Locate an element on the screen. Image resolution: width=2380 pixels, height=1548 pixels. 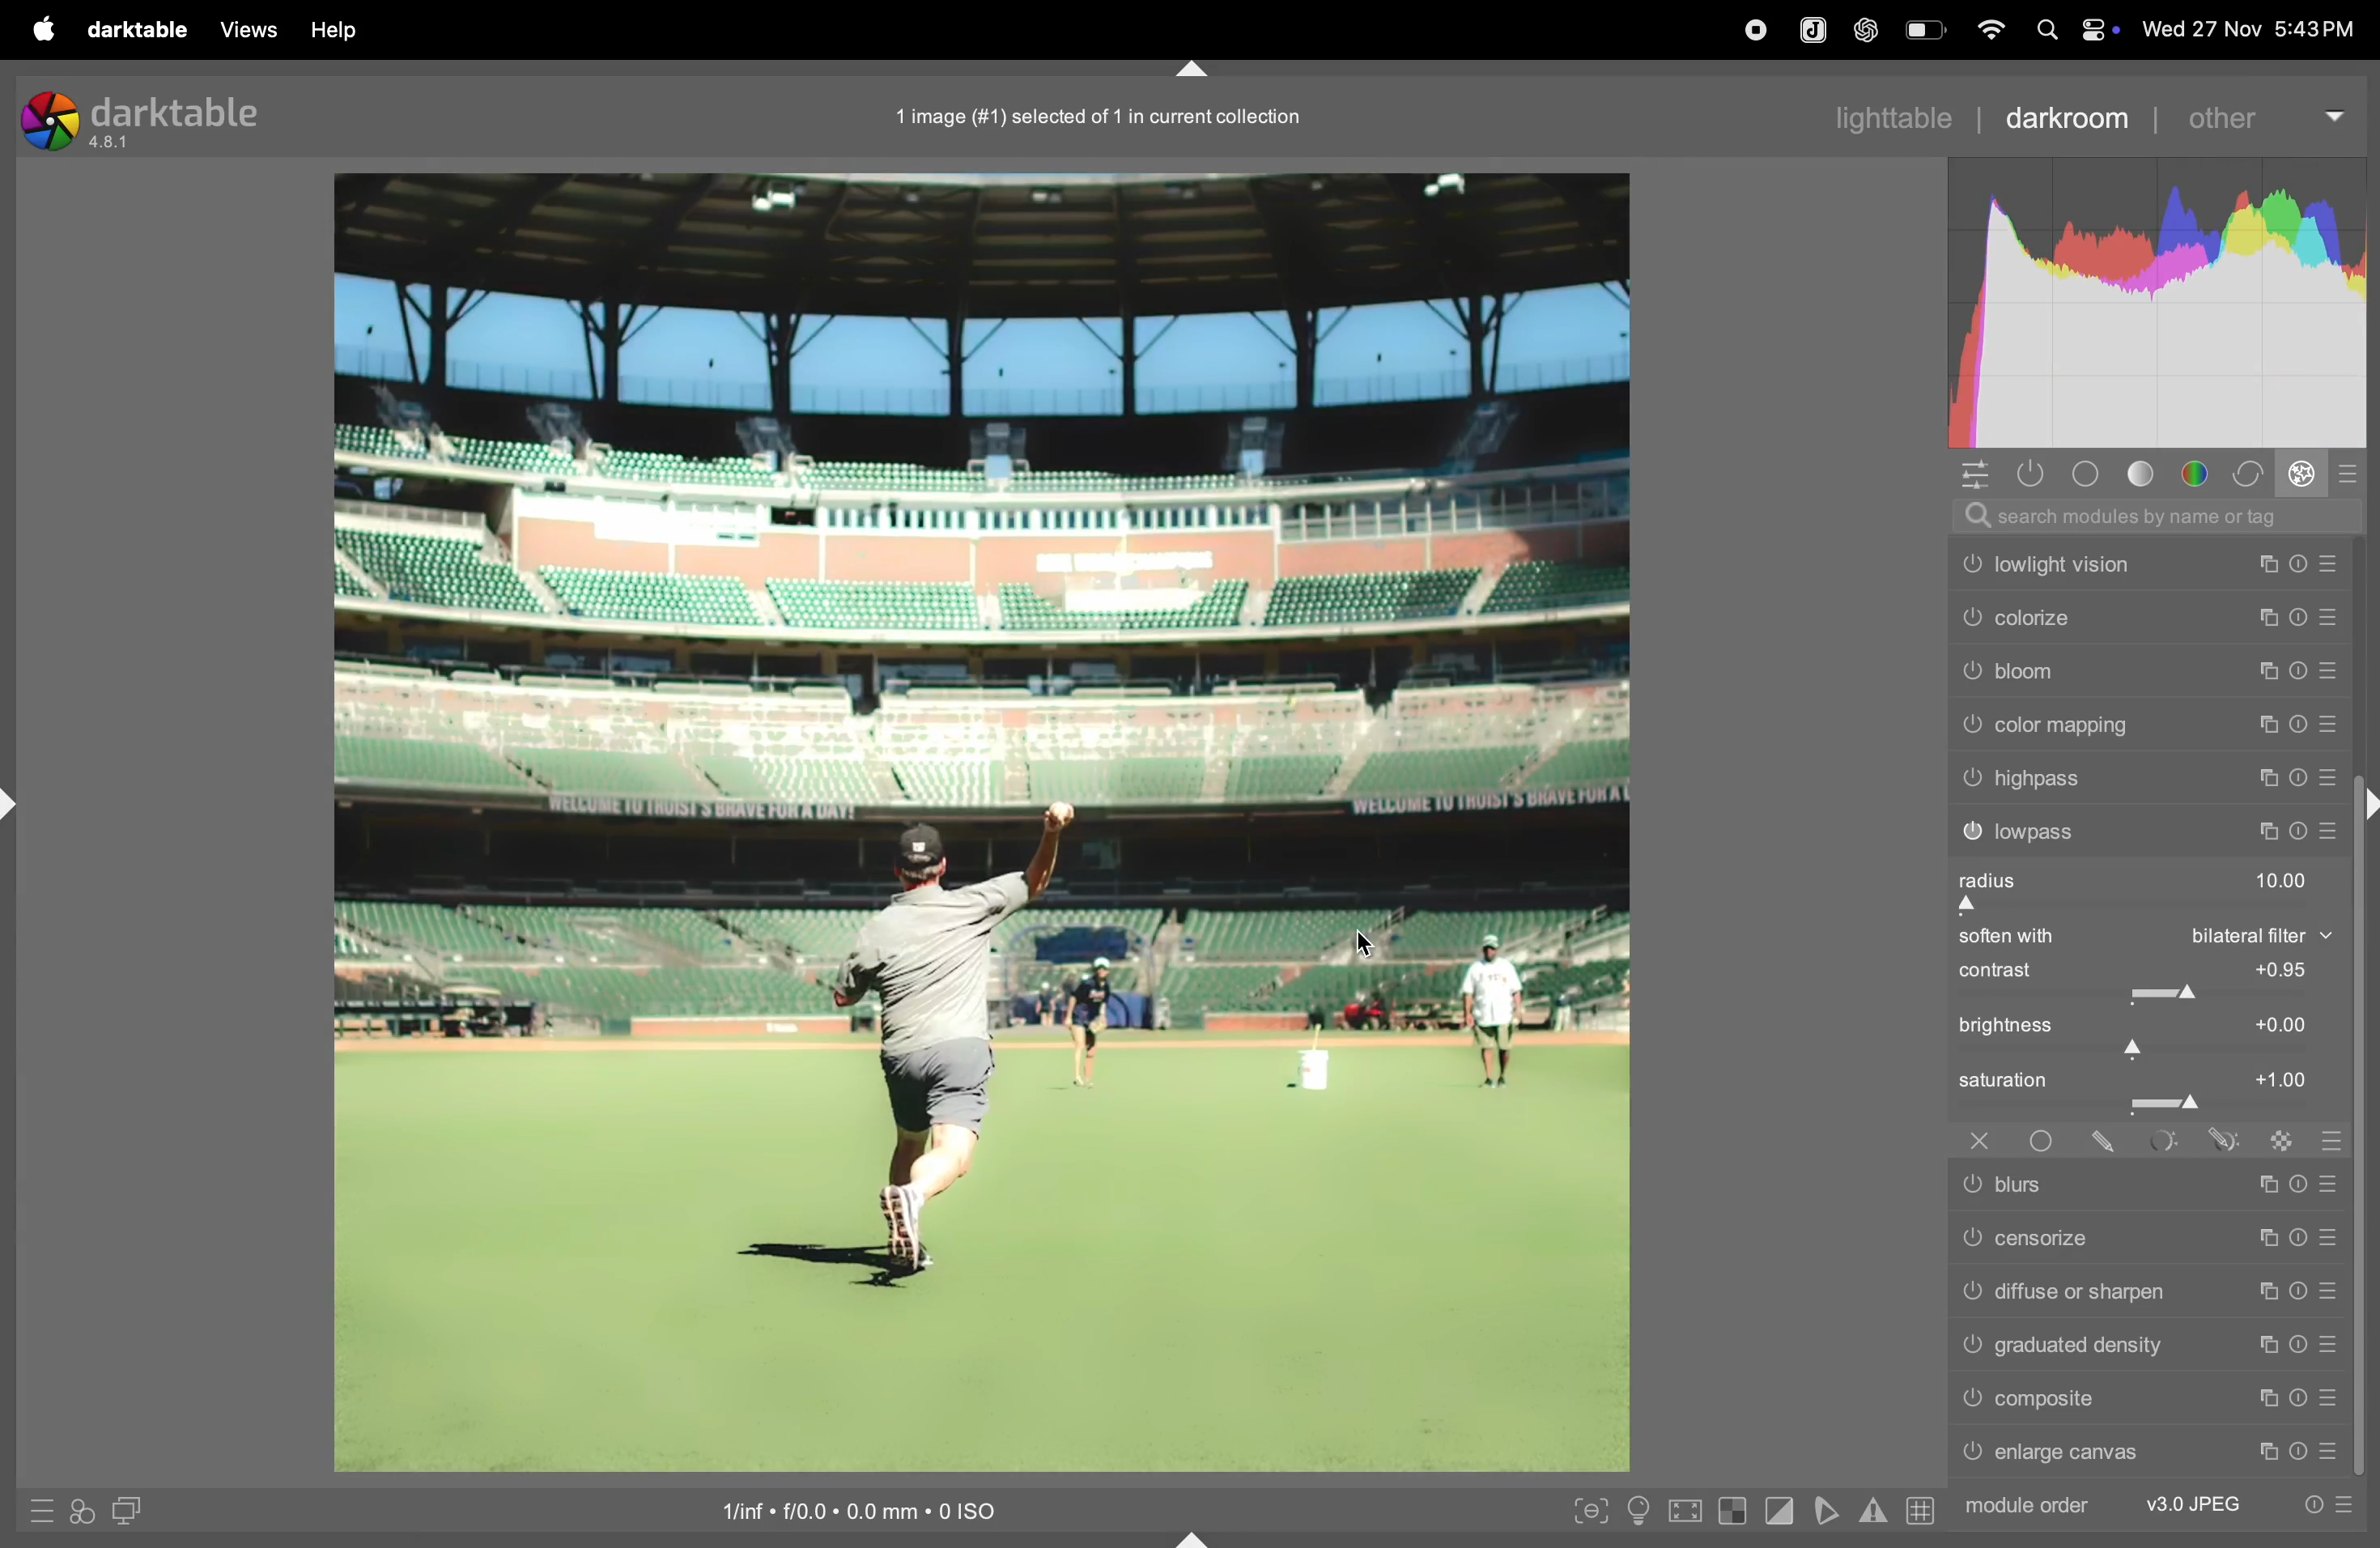
chatgpt is located at coordinates (1863, 31).